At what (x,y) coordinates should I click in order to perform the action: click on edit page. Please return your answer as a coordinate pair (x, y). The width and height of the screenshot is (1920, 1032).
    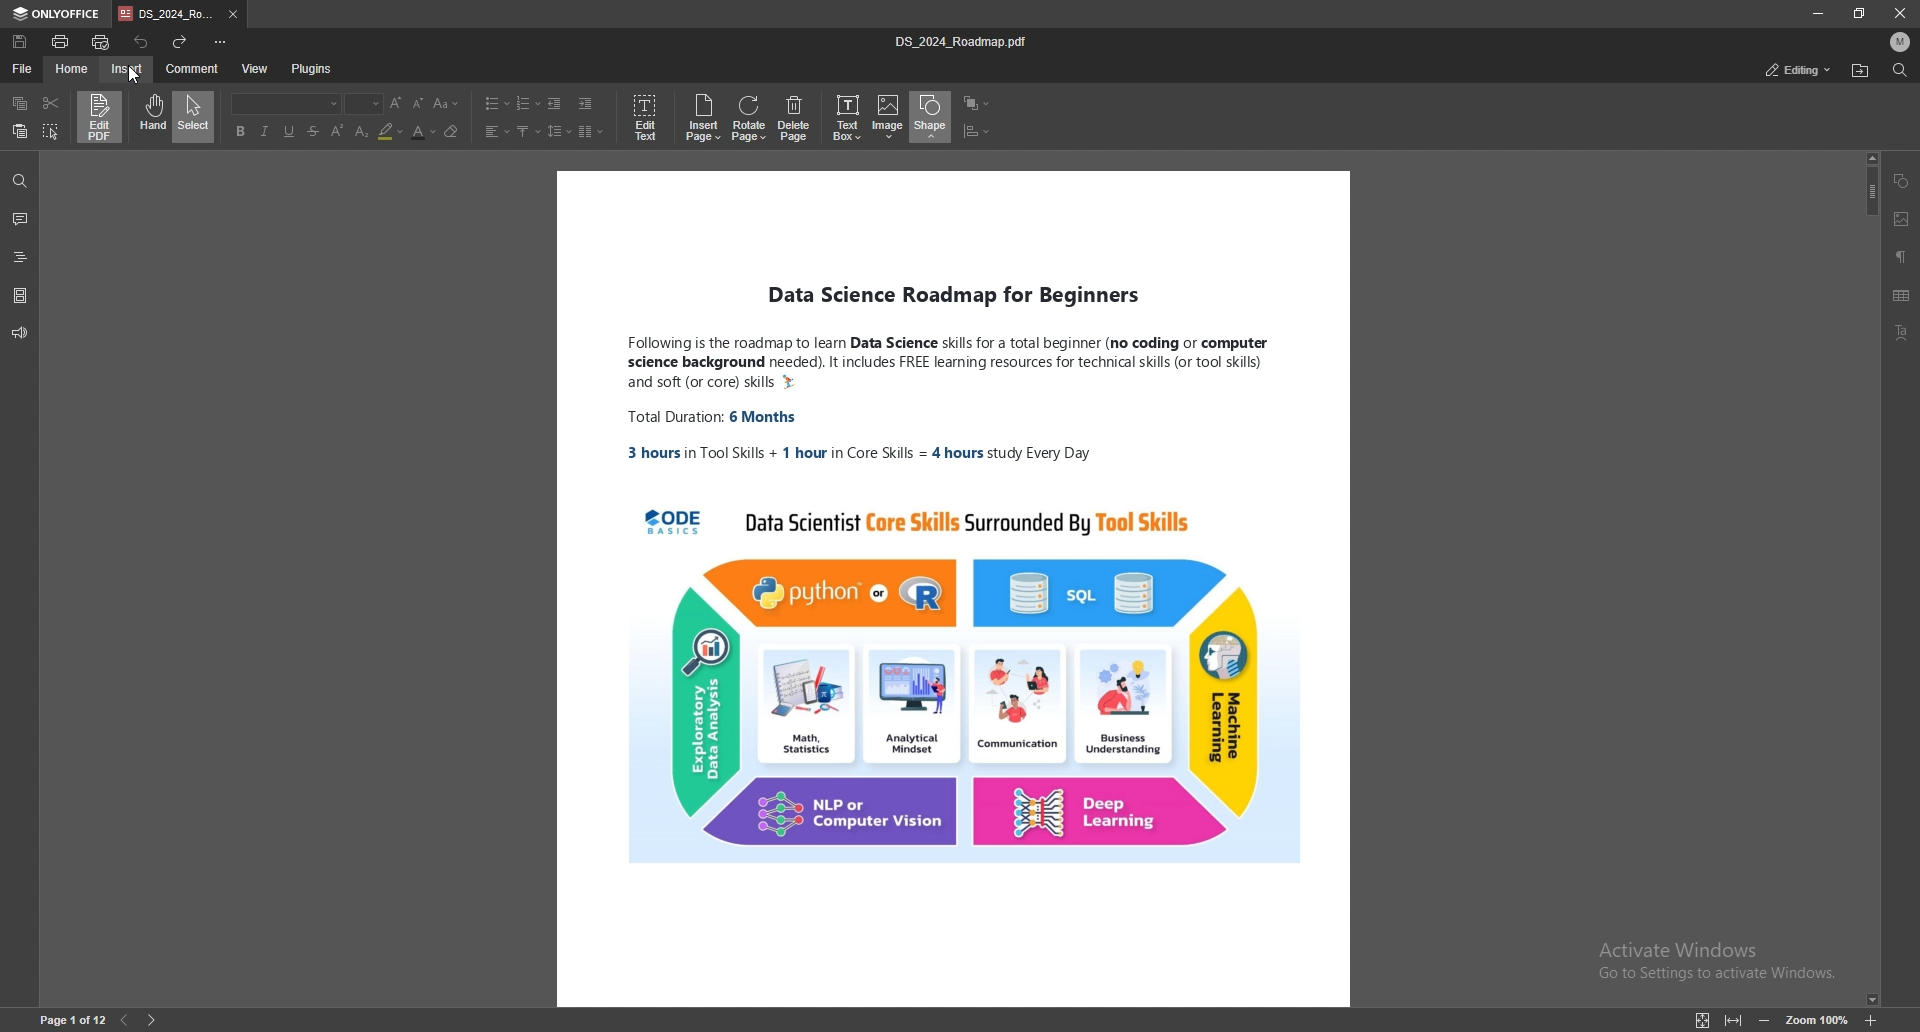
    Looking at the image, I should click on (645, 118).